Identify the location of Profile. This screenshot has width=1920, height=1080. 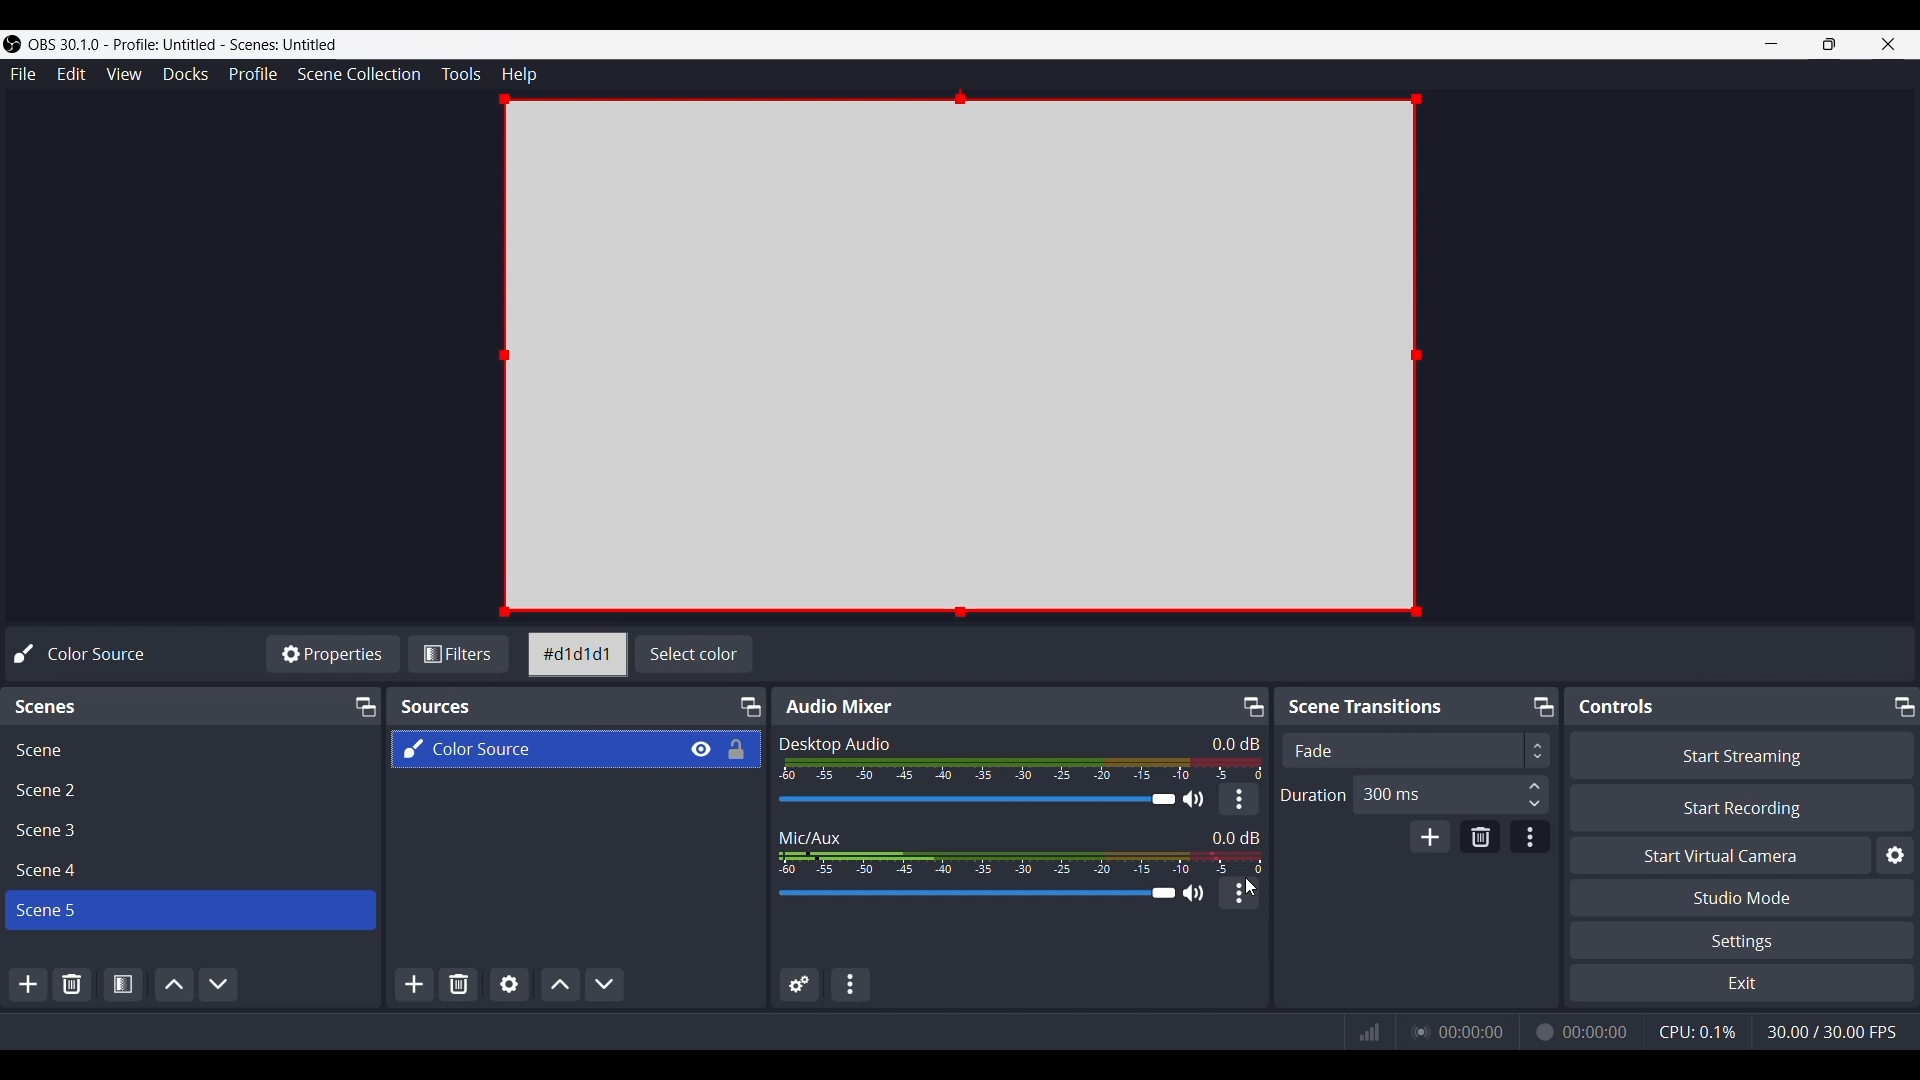
(254, 75).